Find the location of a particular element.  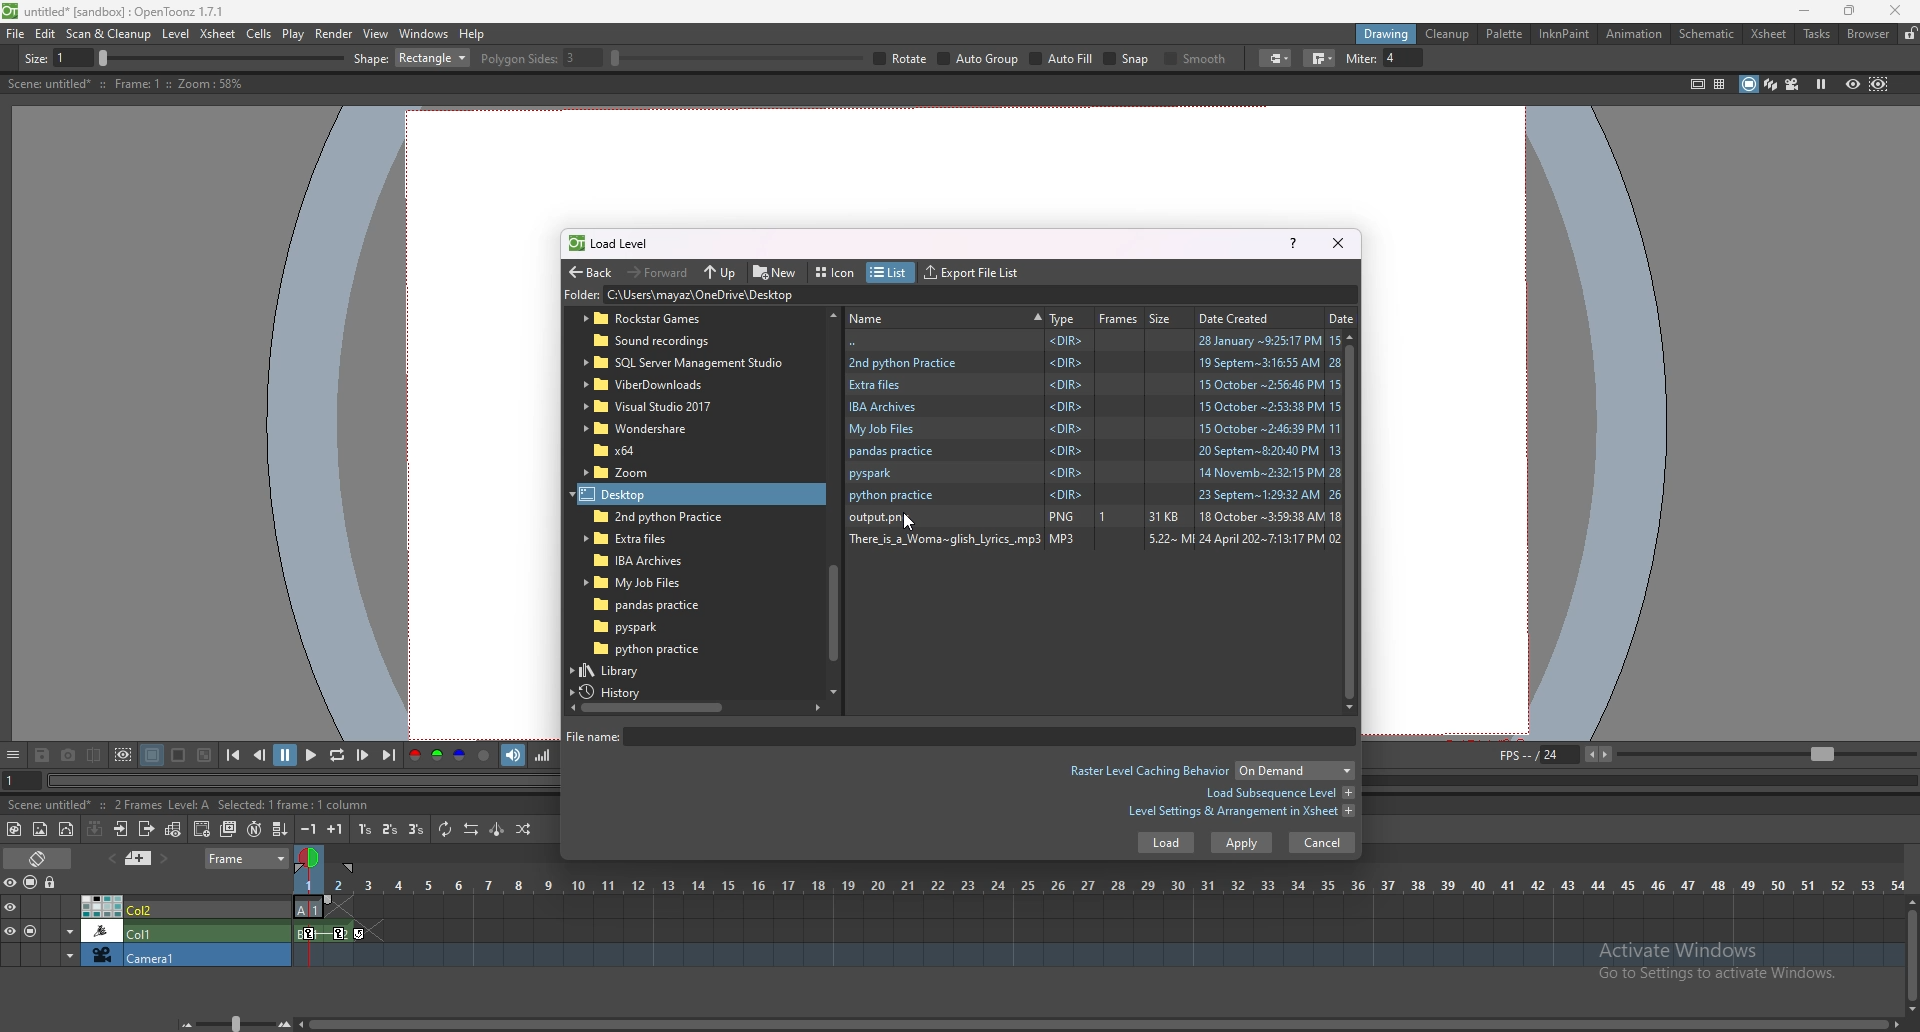

repeat is located at coordinates (443, 829).